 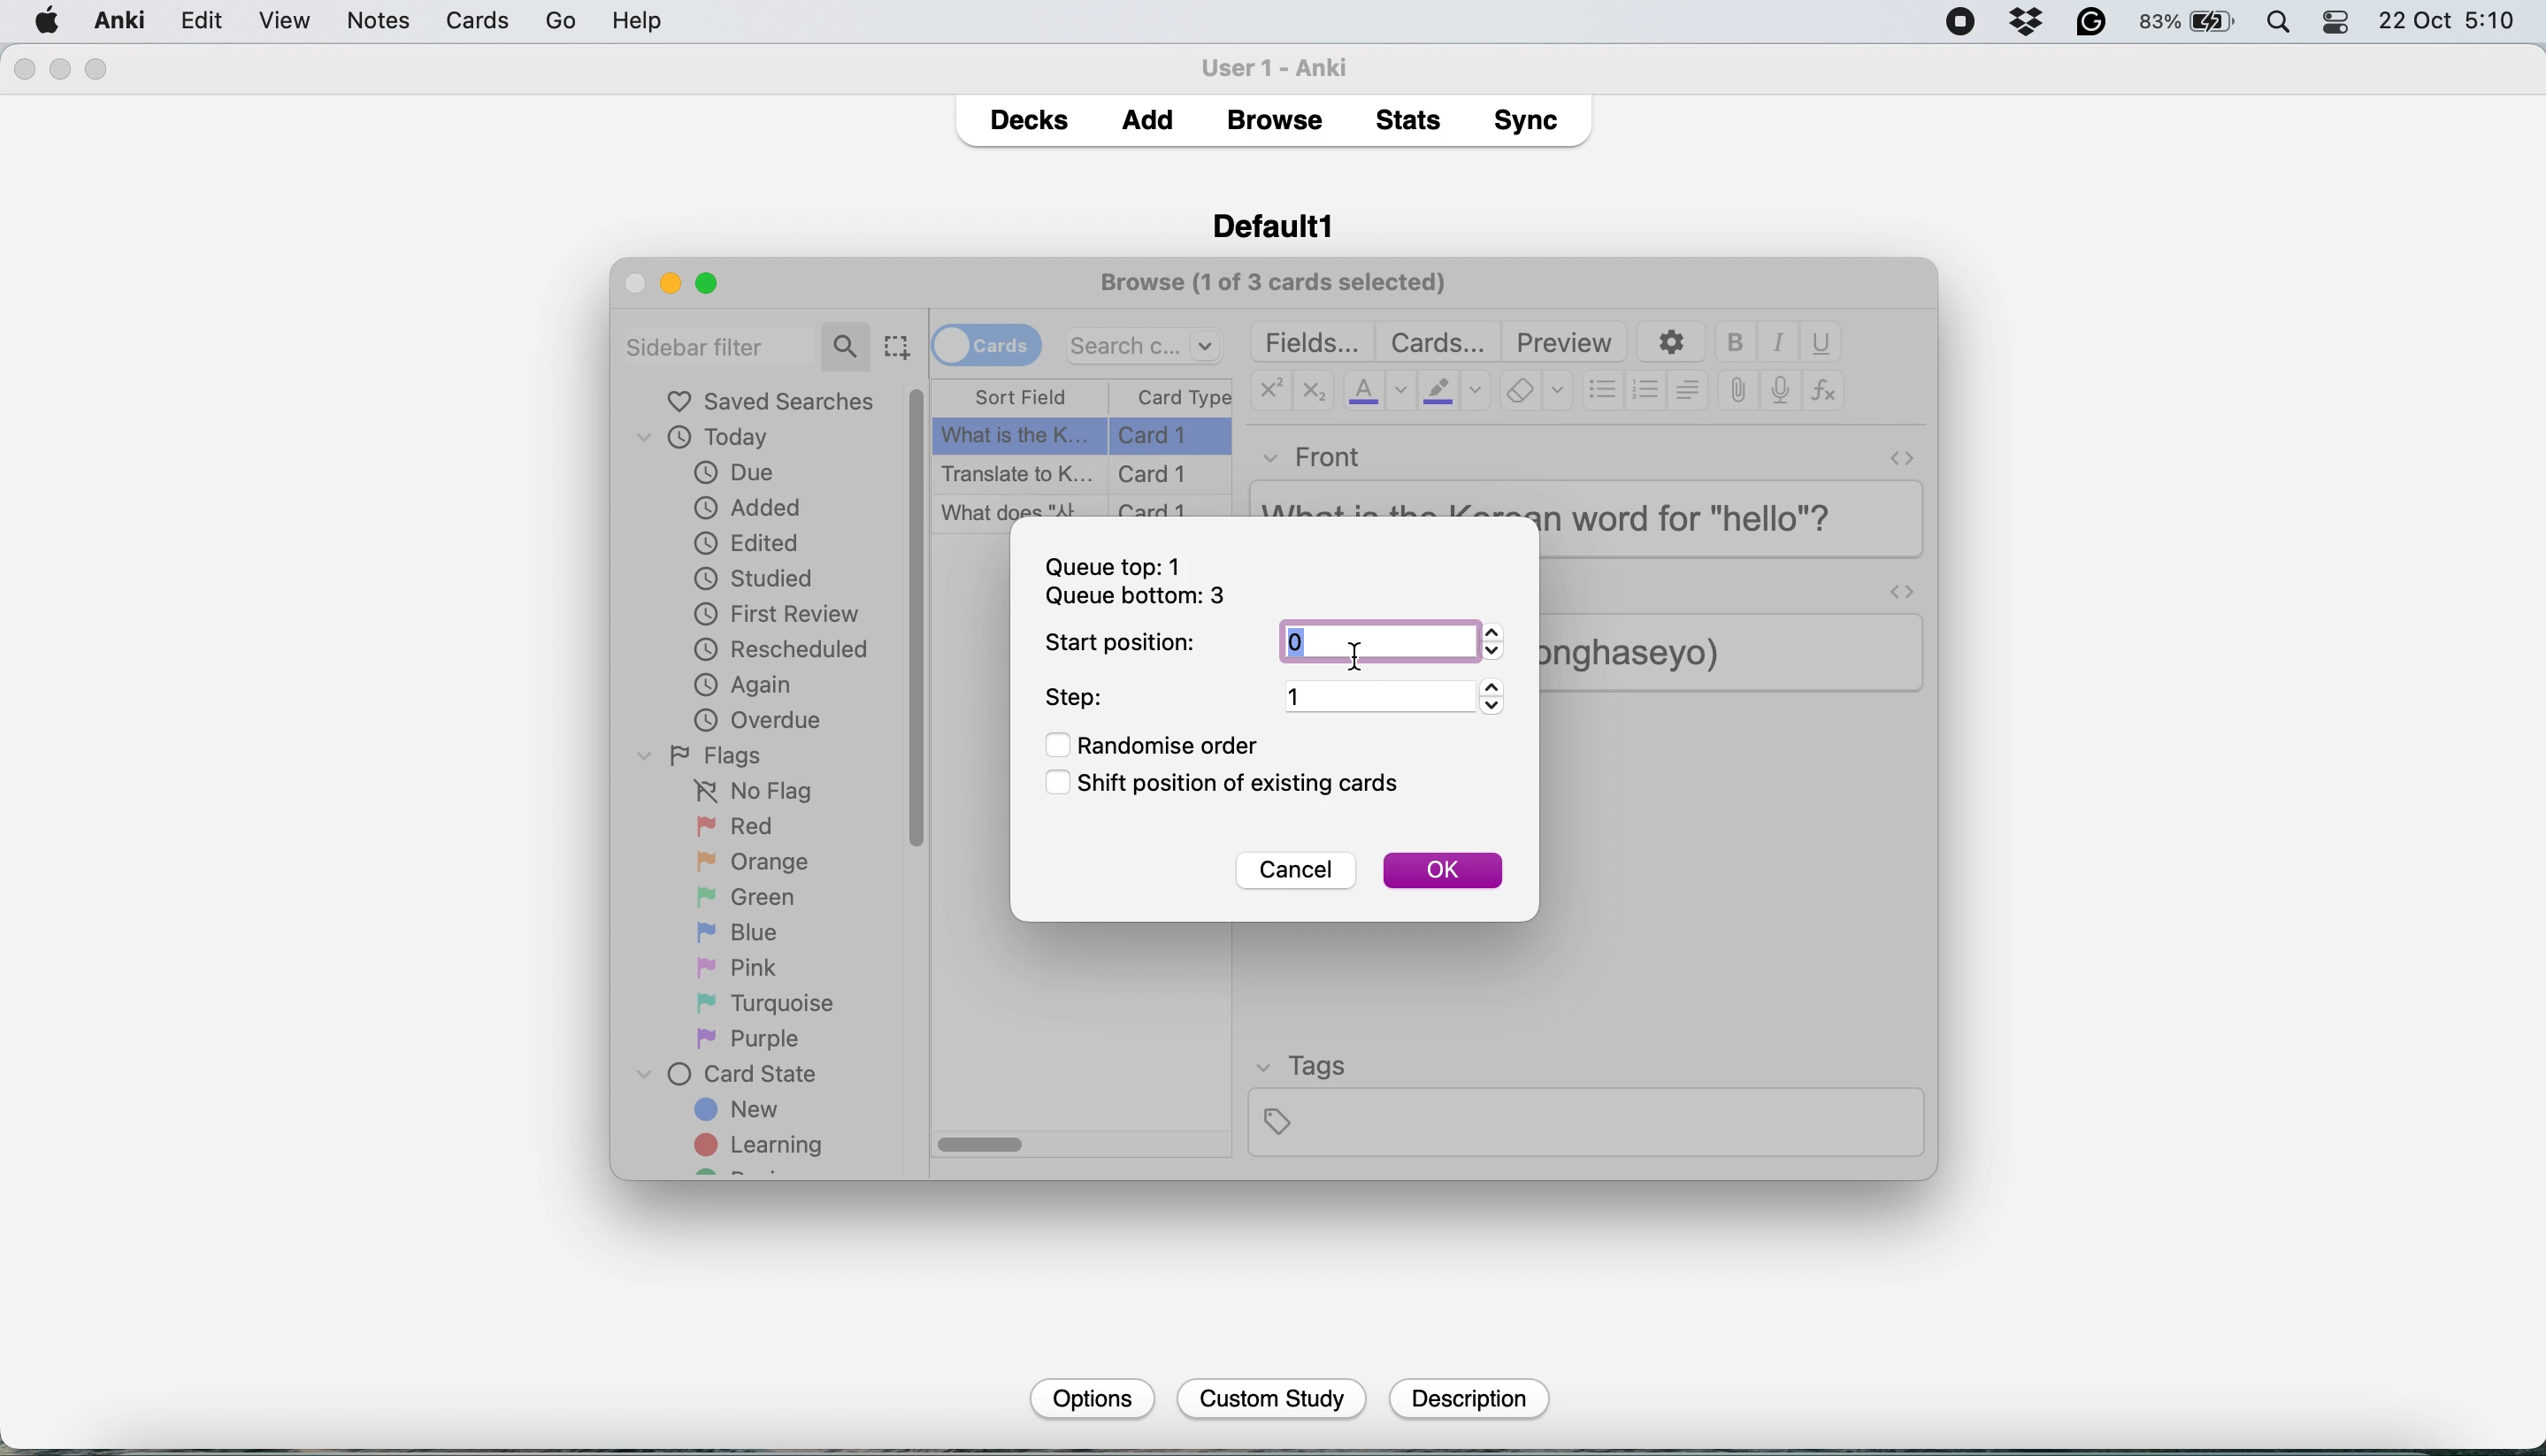 I want to click on text color, so click(x=1377, y=390).